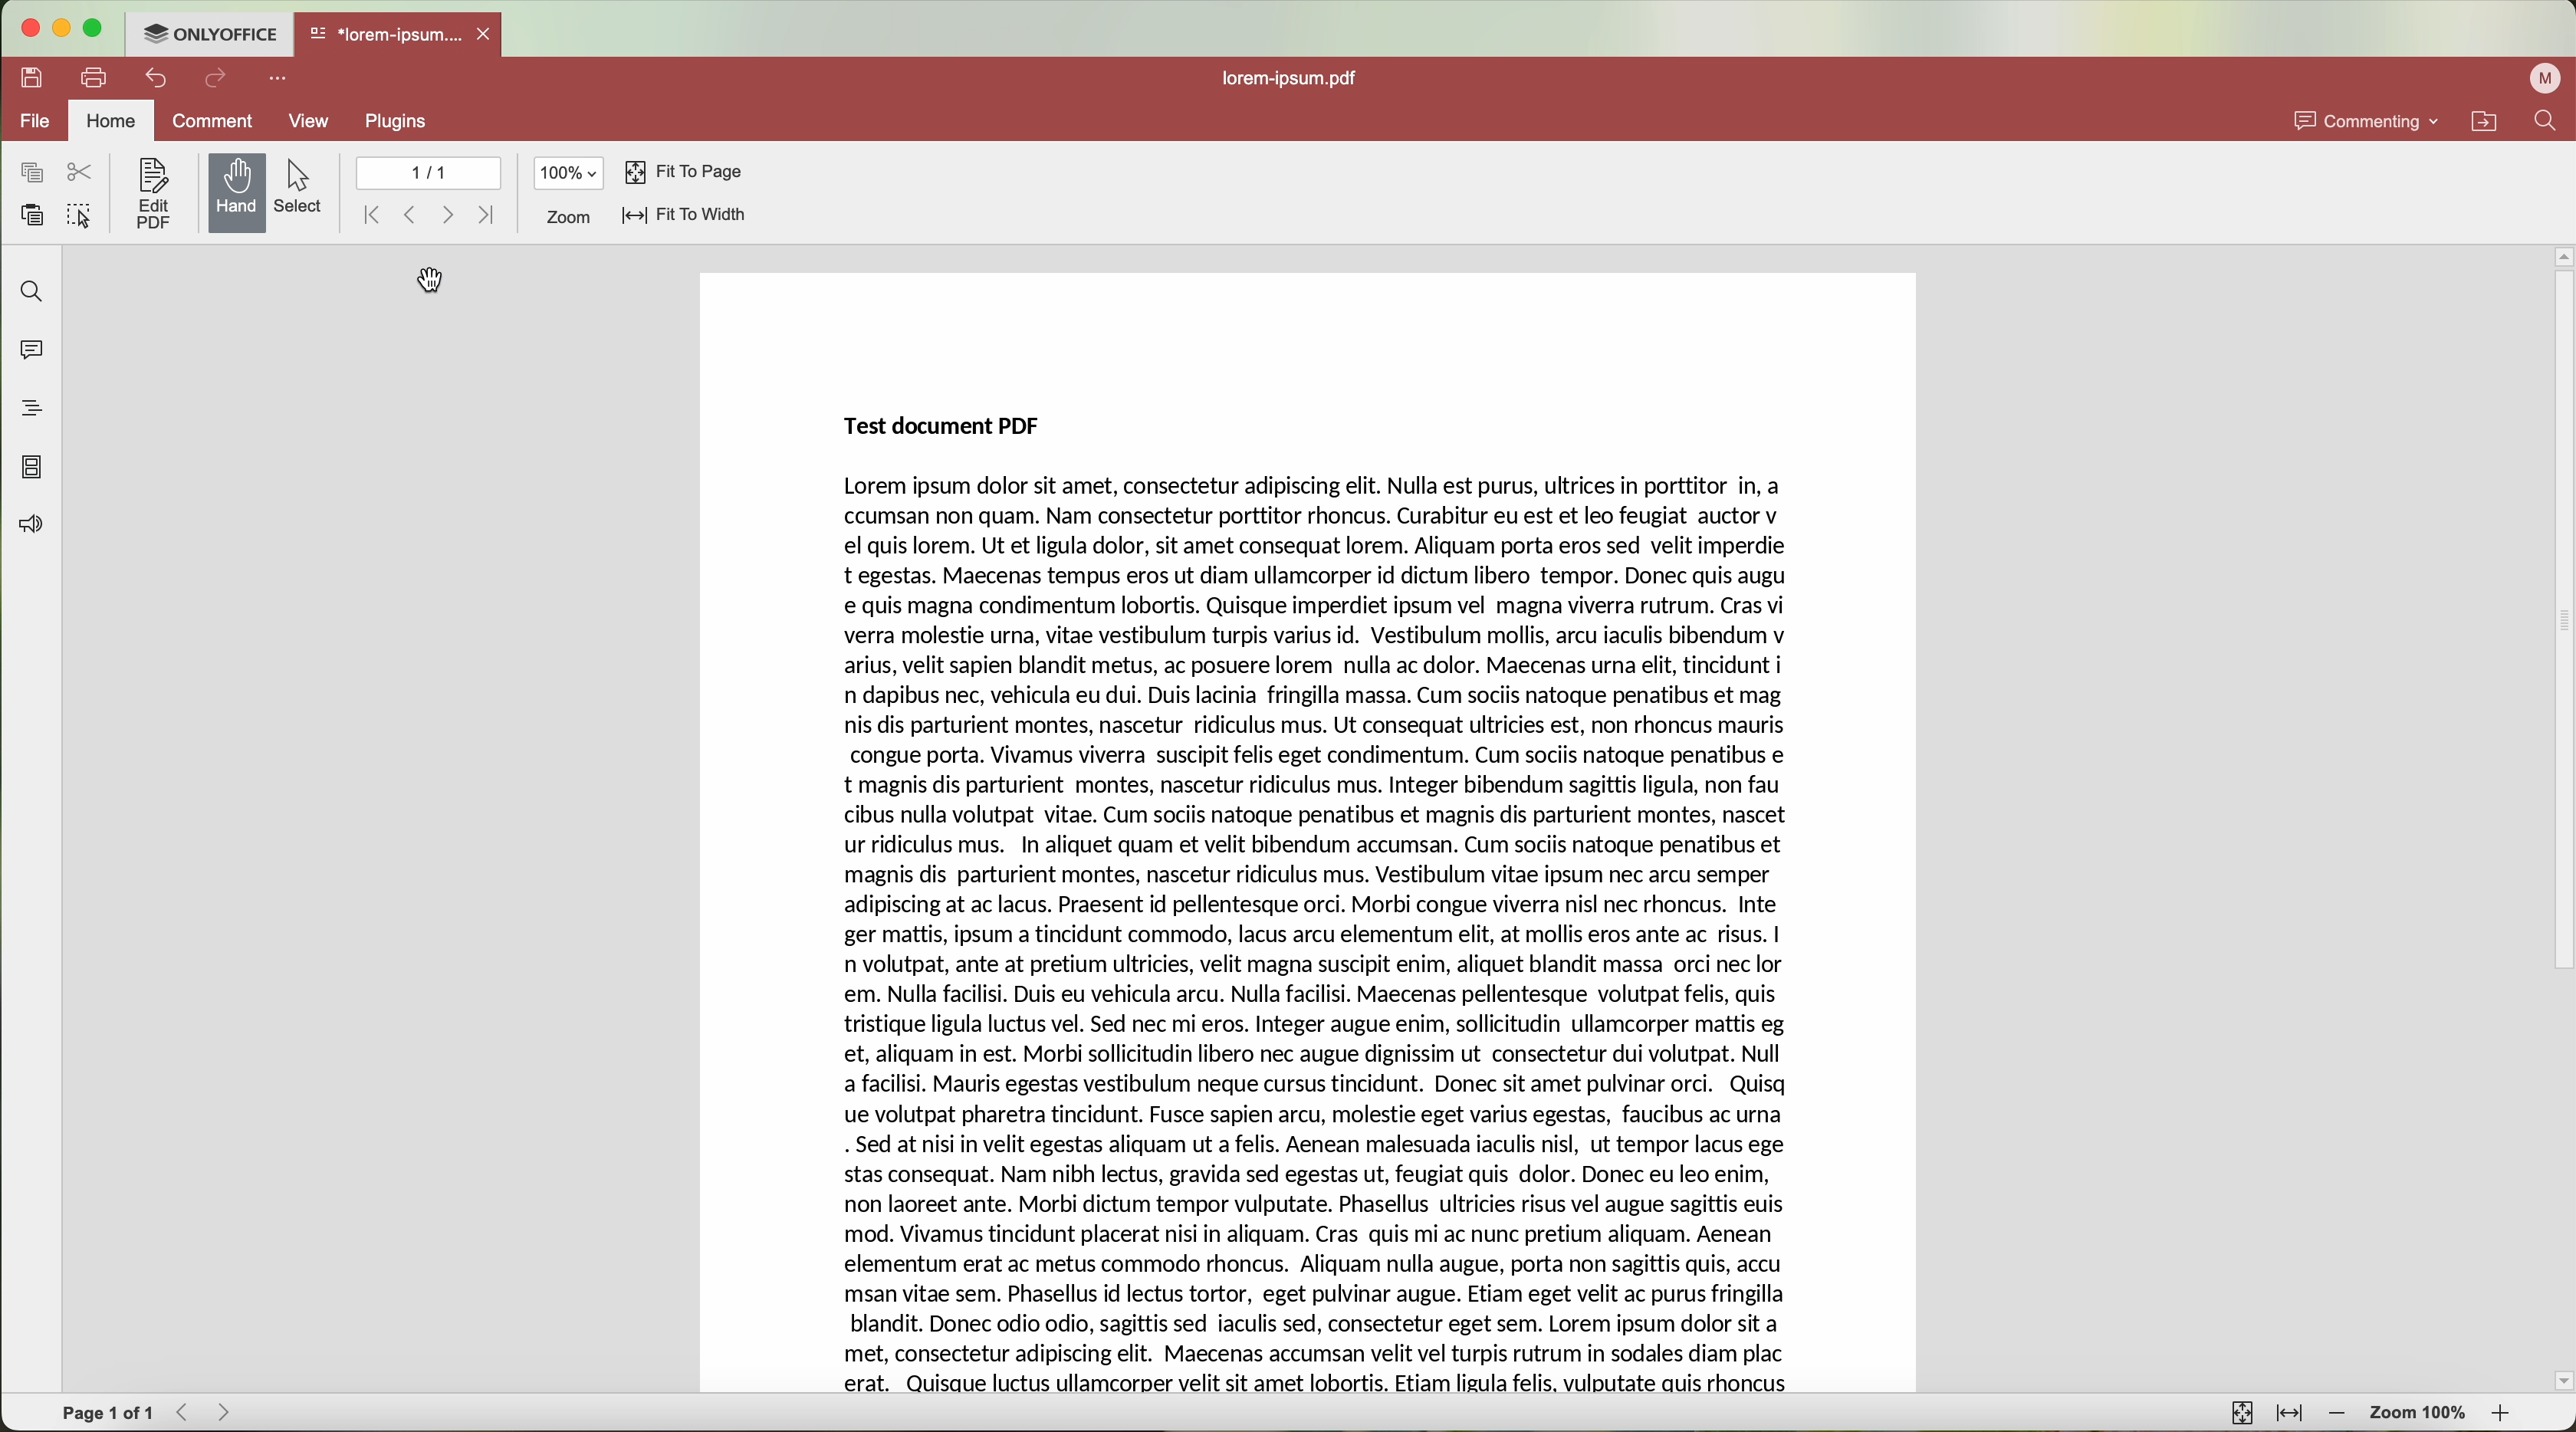 This screenshot has height=1432, width=2576. What do you see at coordinates (387, 32) in the screenshot?
I see `*lorem-ipsum....` at bounding box center [387, 32].